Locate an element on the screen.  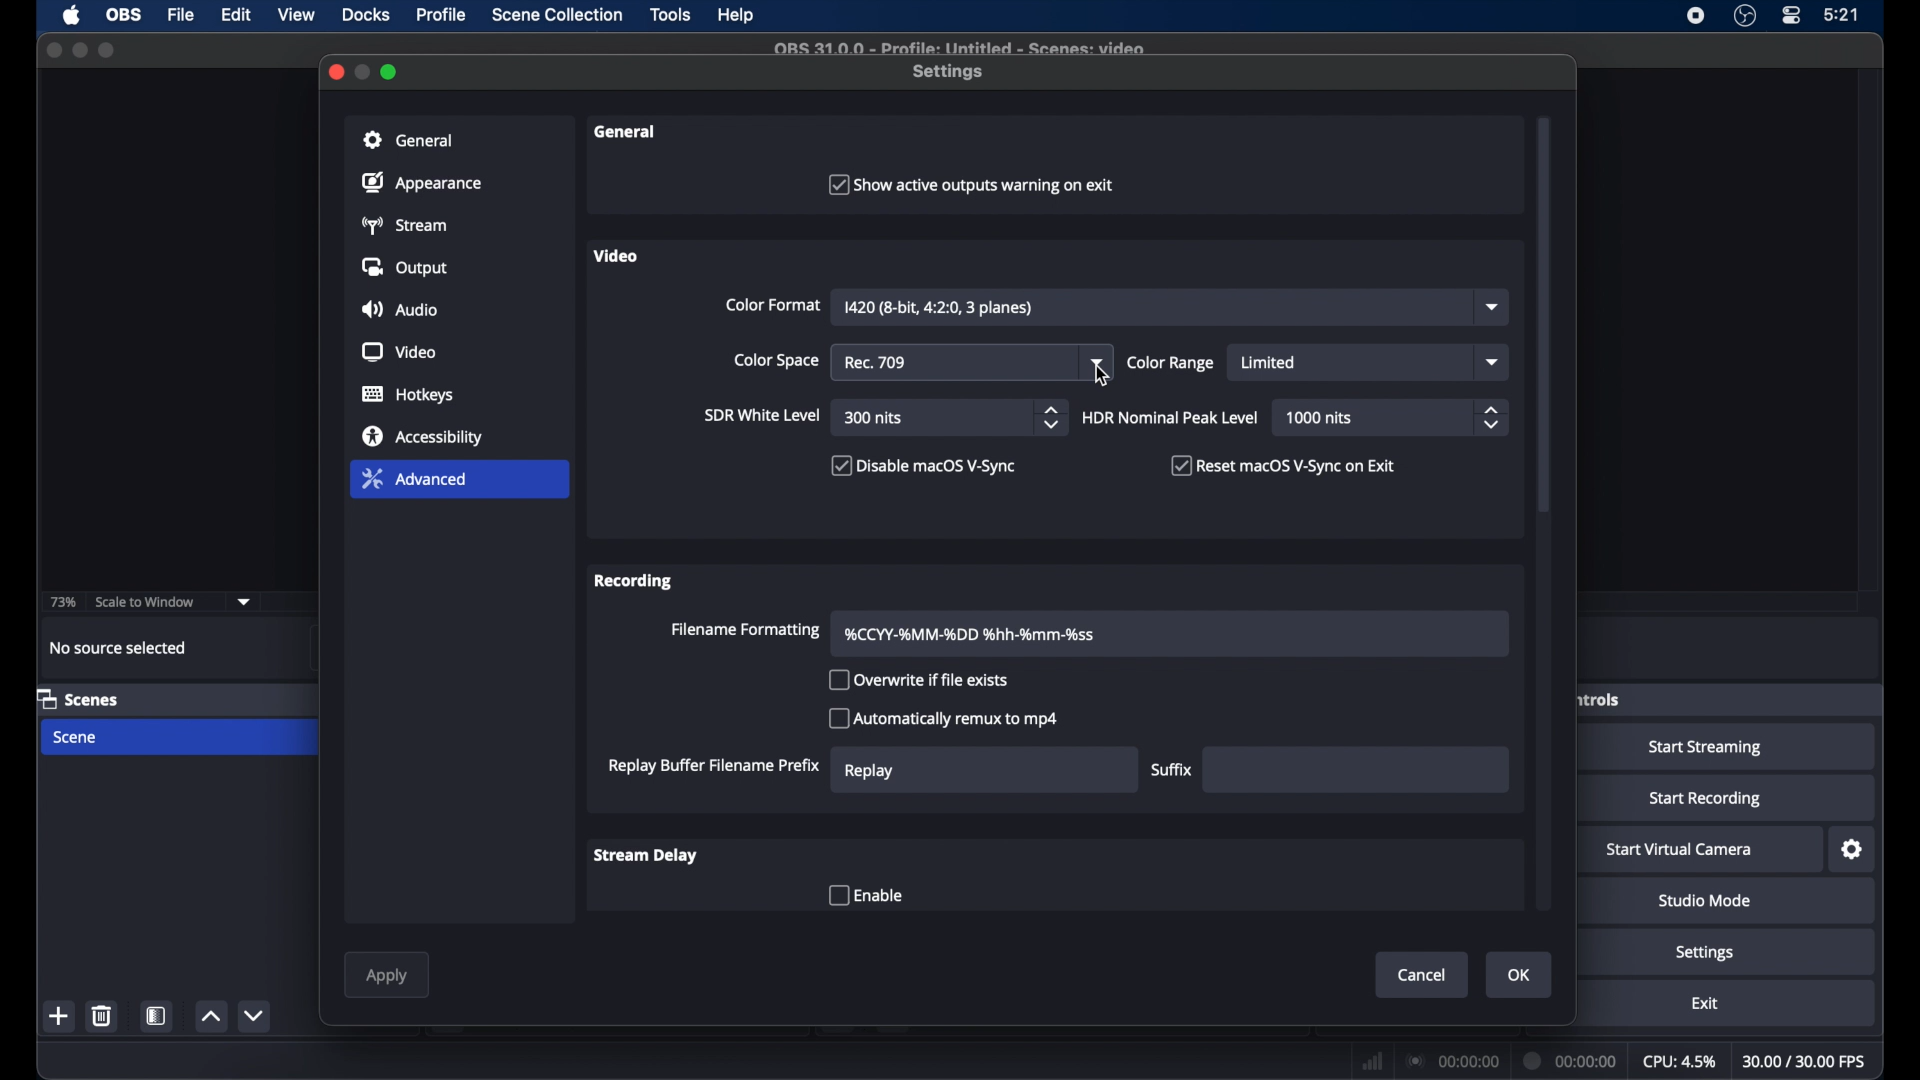
cursor is located at coordinates (1100, 374).